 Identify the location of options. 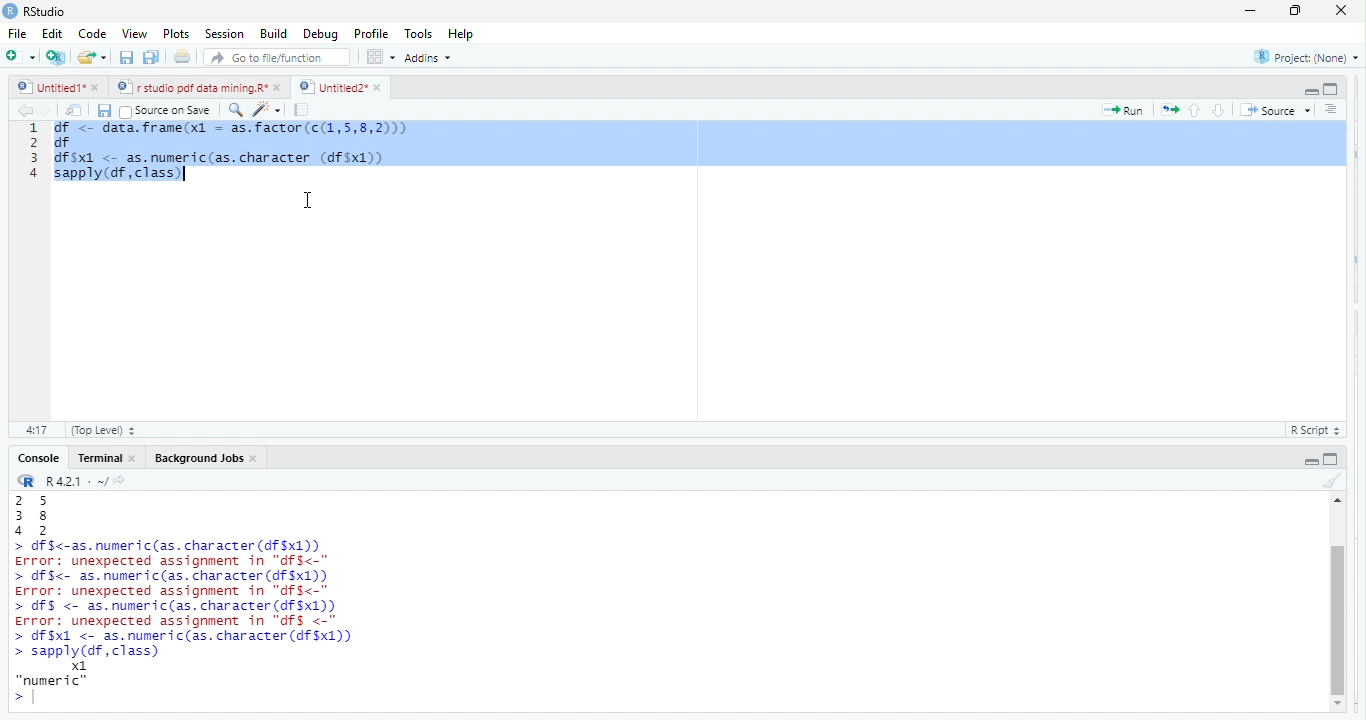
(381, 56).